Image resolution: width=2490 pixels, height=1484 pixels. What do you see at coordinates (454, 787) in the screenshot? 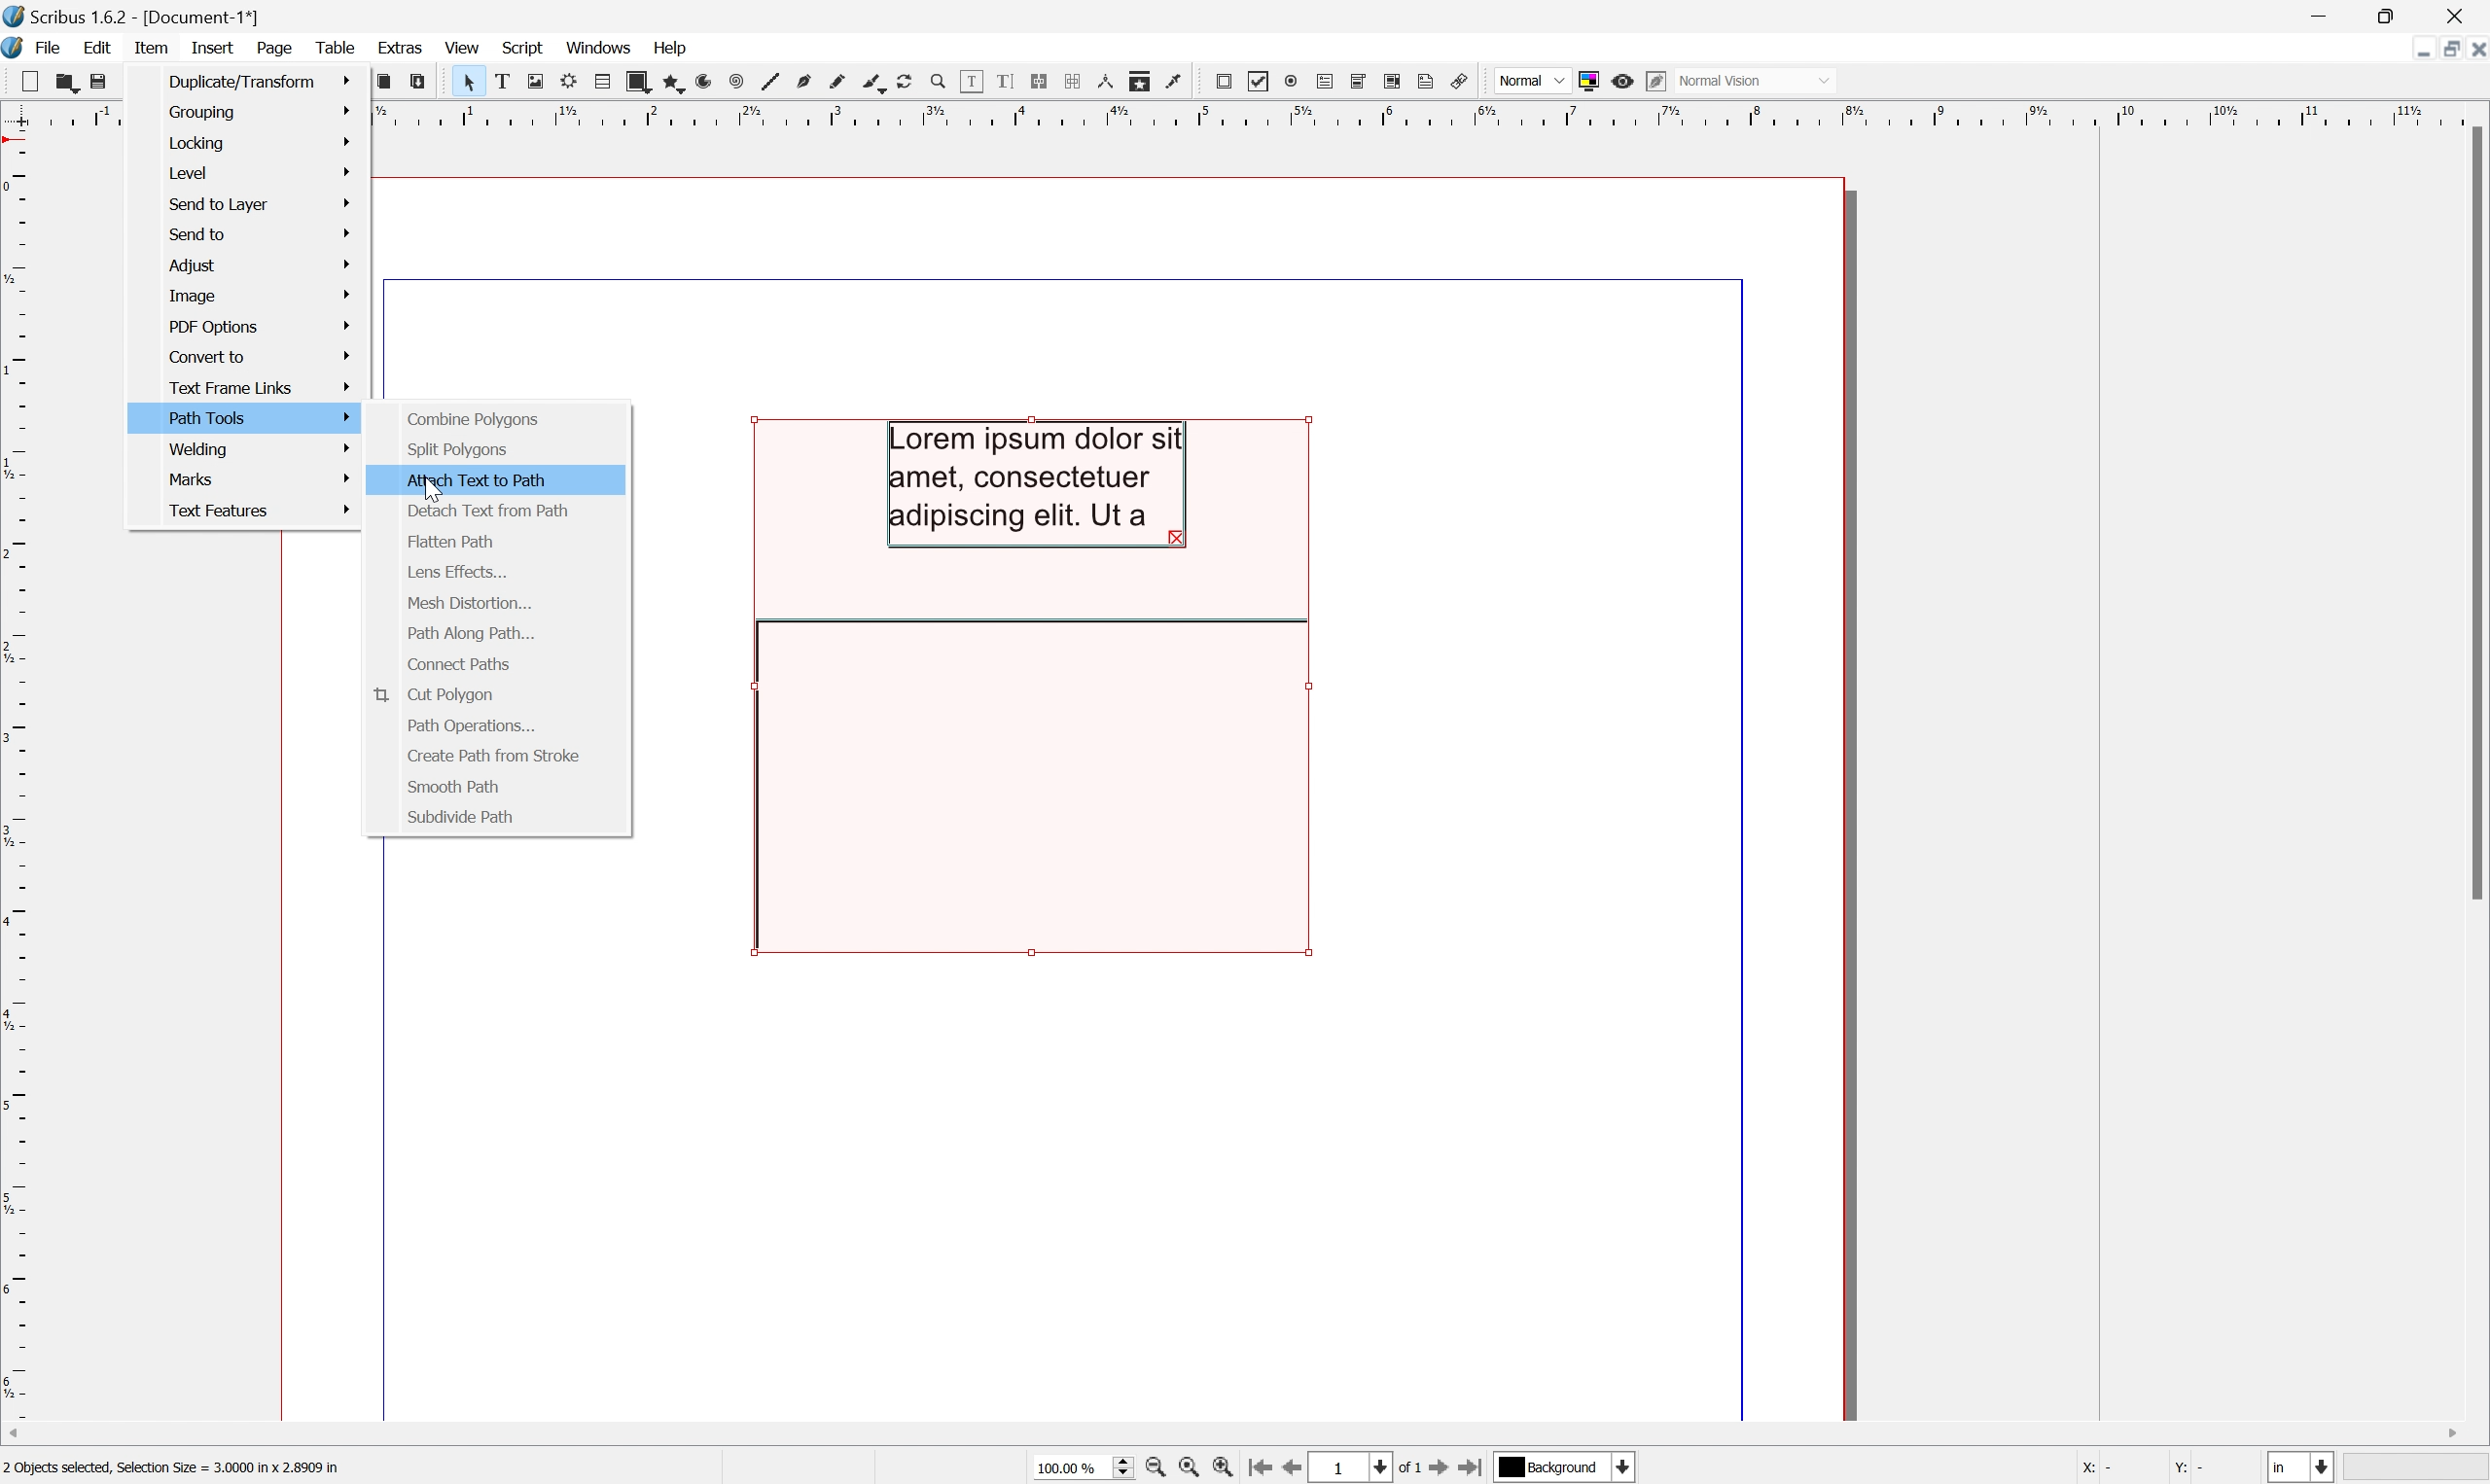
I see `Smooth path` at bounding box center [454, 787].